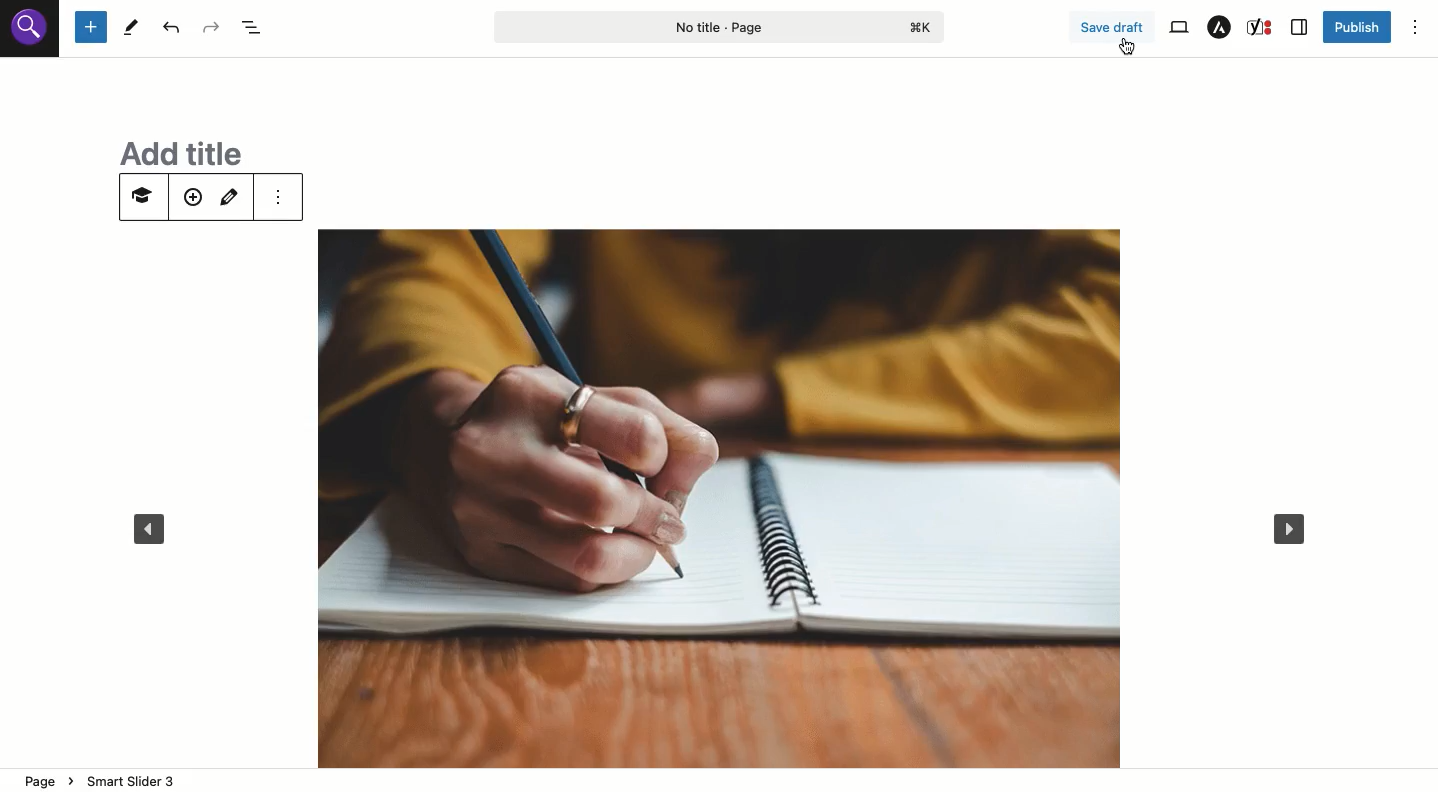  What do you see at coordinates (1220, 27) in the screenshot?
I see `Astra` at bounding box center [1220, 27].